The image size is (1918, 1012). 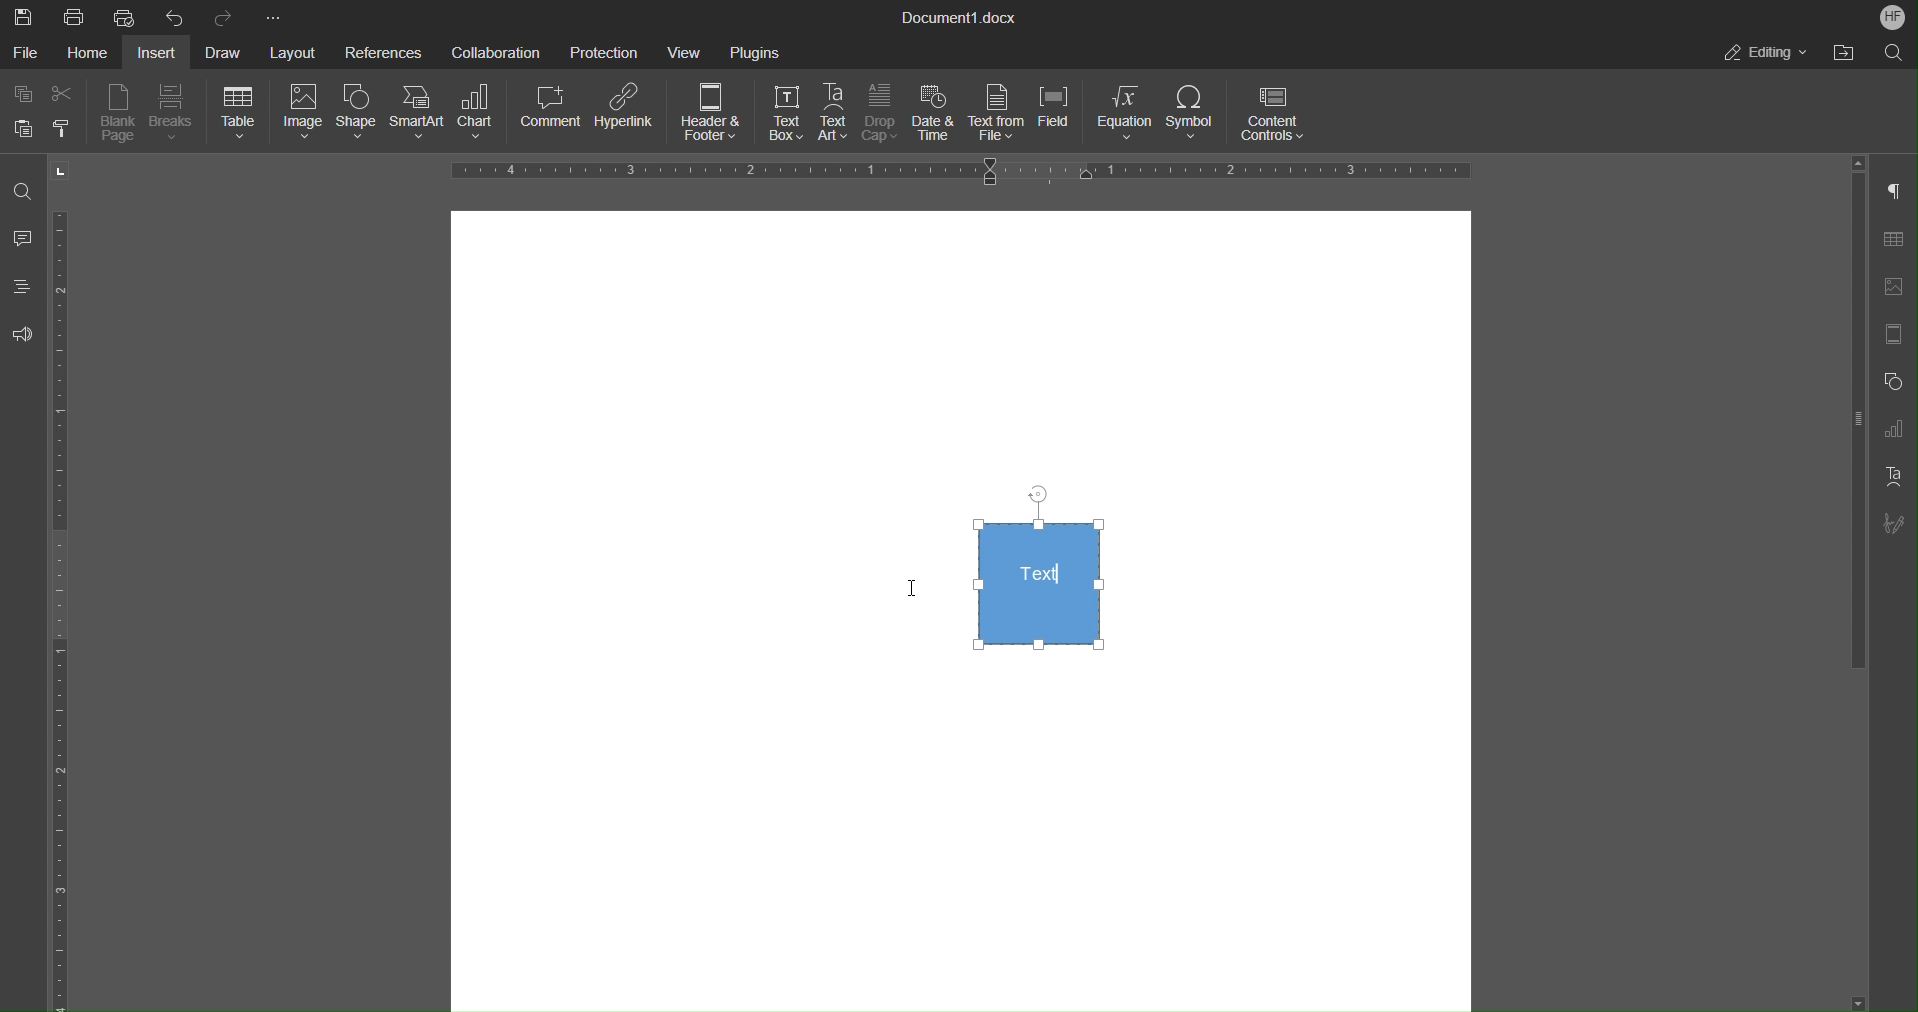 What do you see at coordinates (69, 94) in the screenshot?
I see `Cut` at bounding box center [69, 94].